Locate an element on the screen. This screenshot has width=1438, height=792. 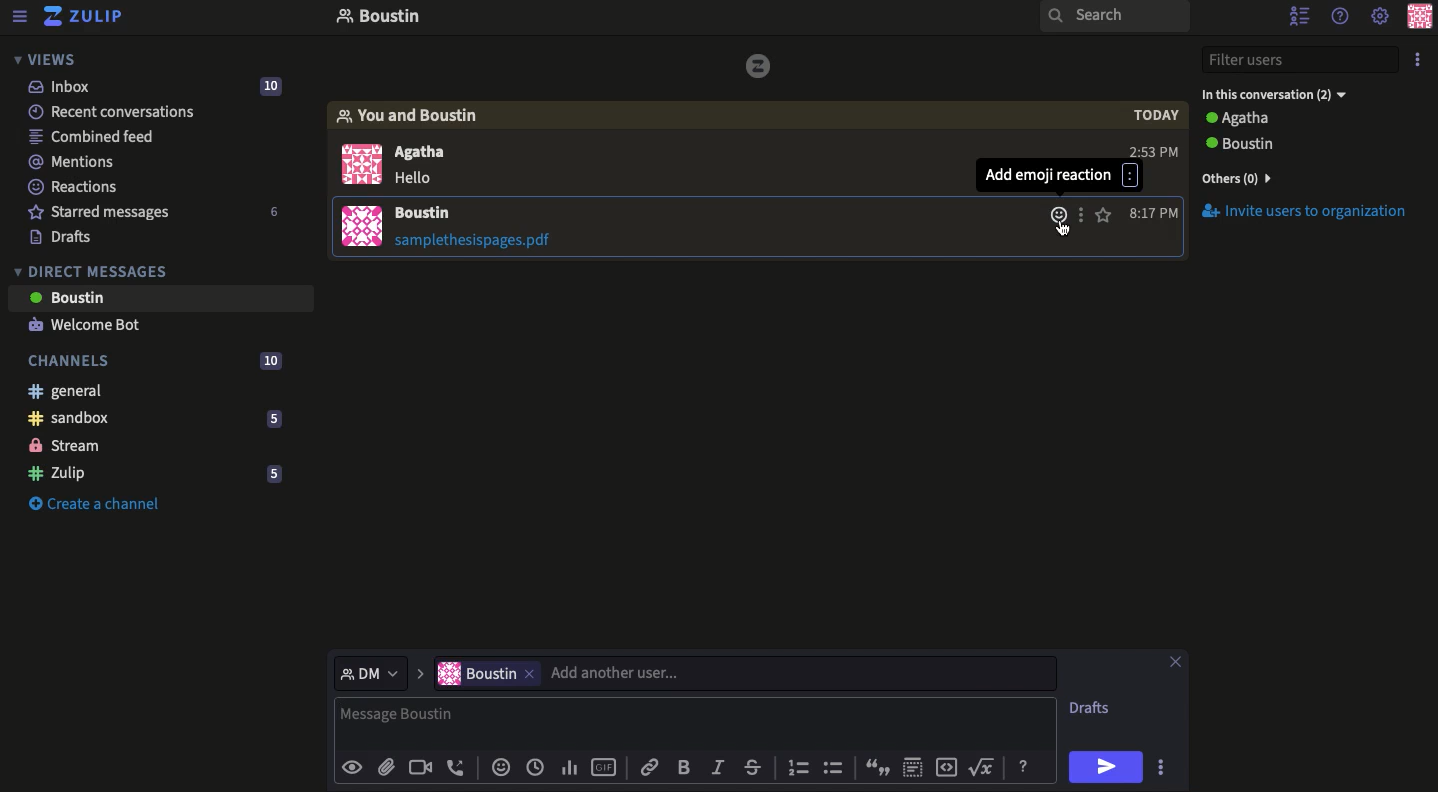
select message type is located at coordinates (372, 672).